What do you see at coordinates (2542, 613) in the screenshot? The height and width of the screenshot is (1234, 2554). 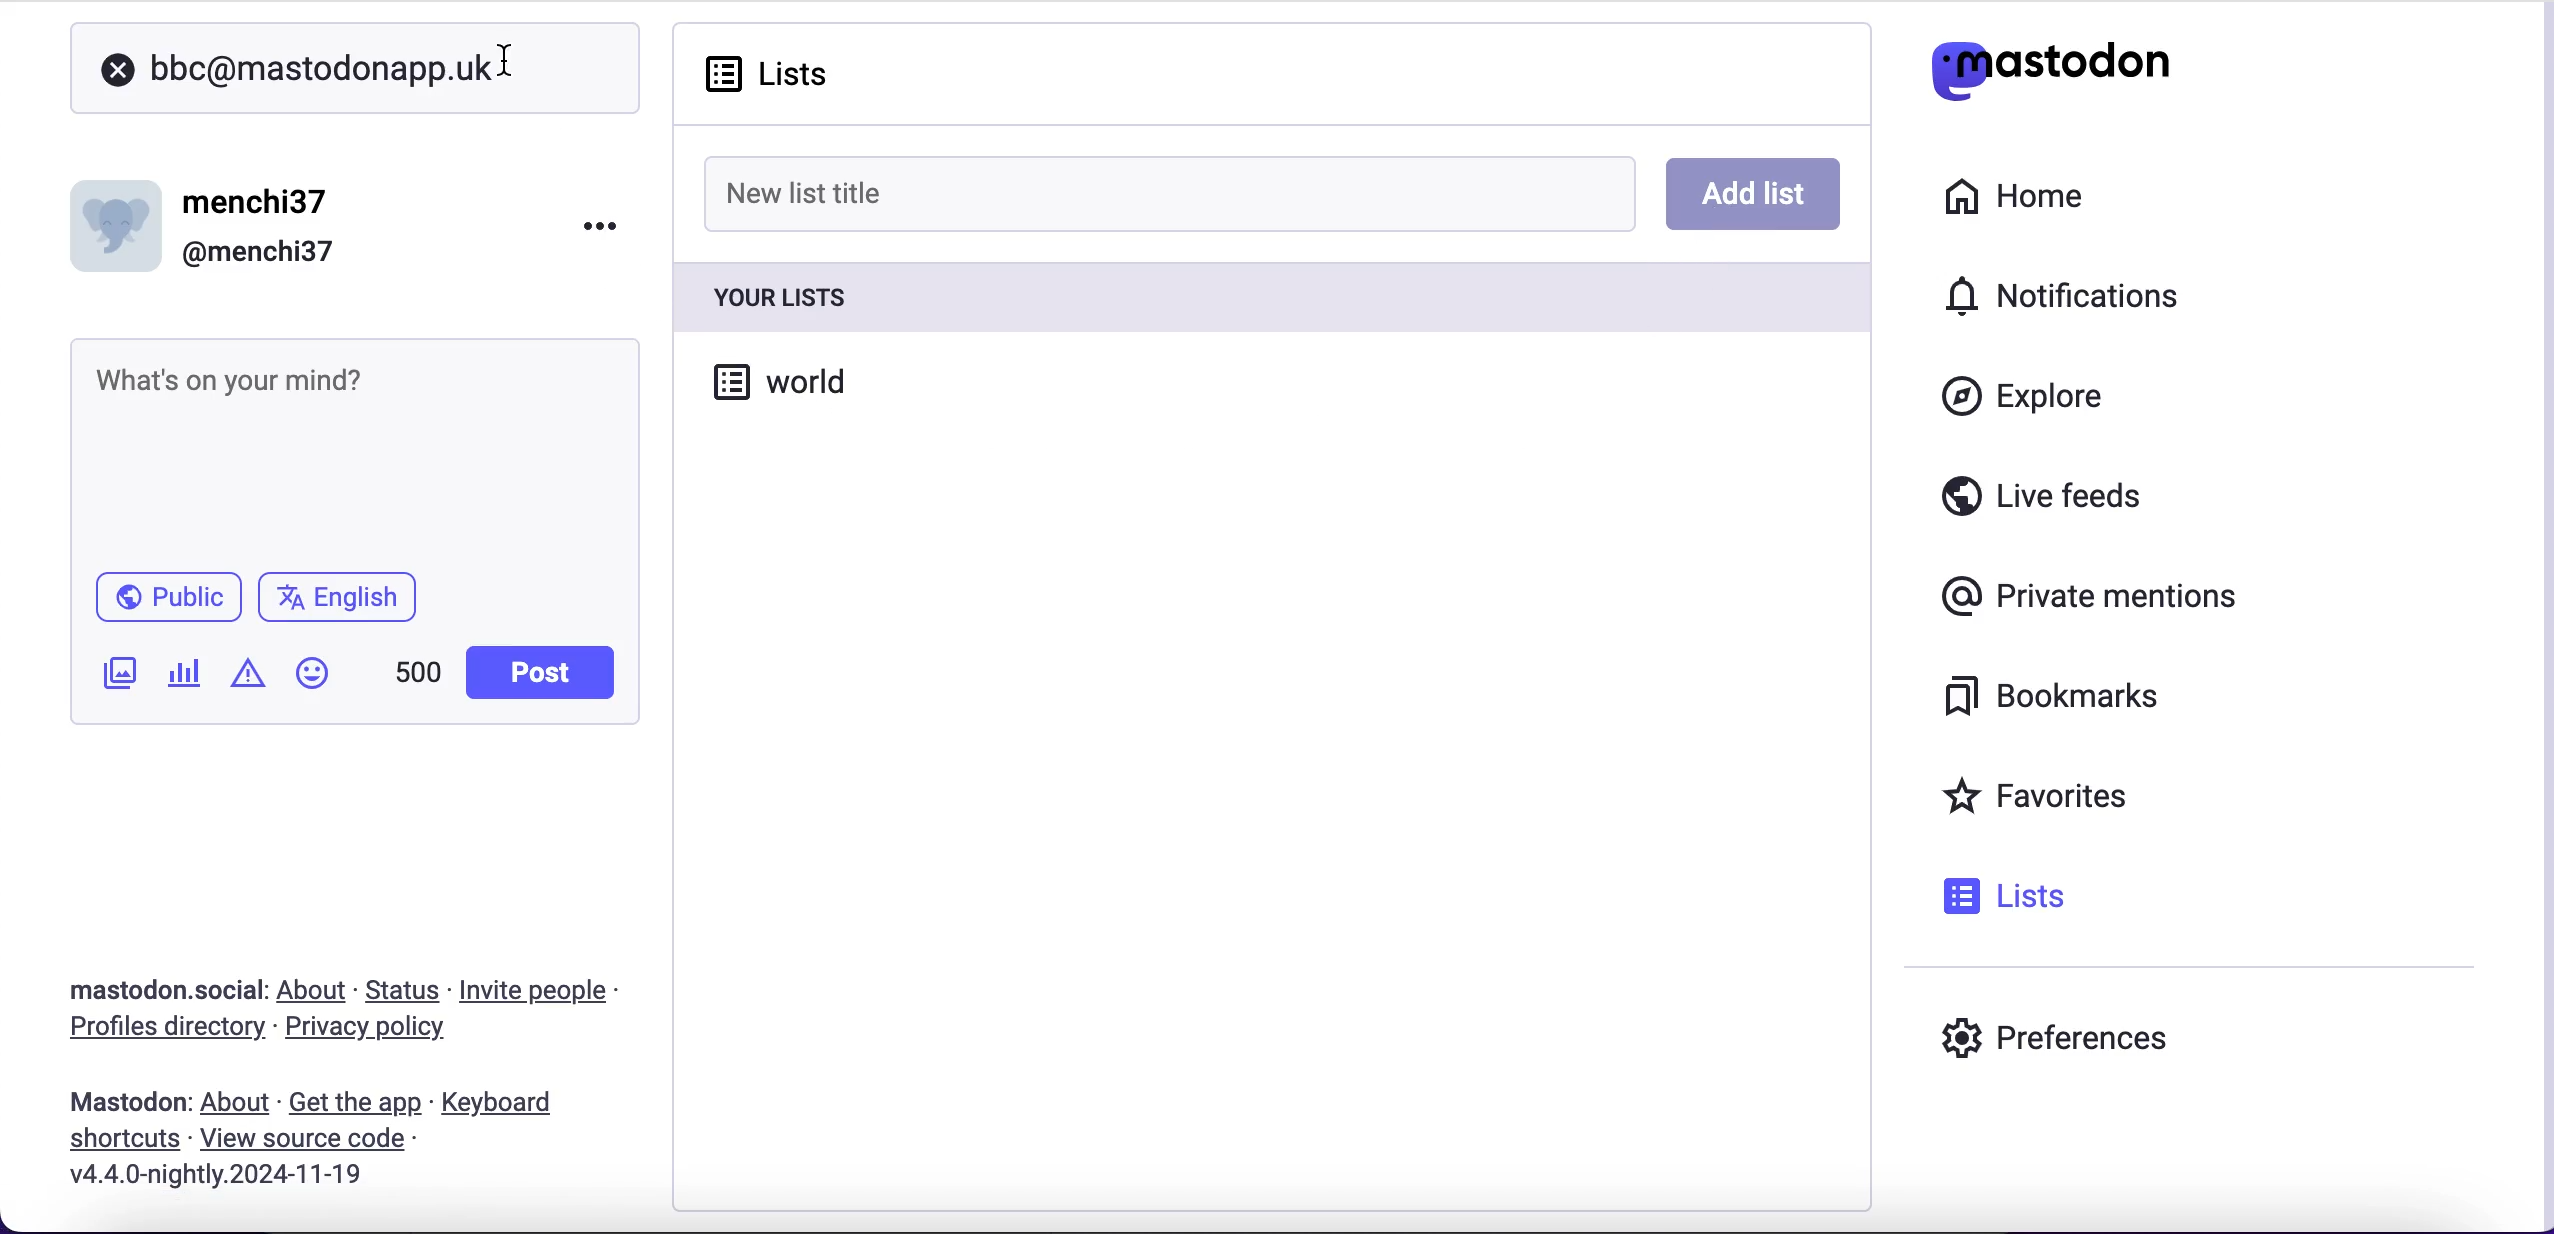 I see `scroll bar` at bounding box center [2542, 613].